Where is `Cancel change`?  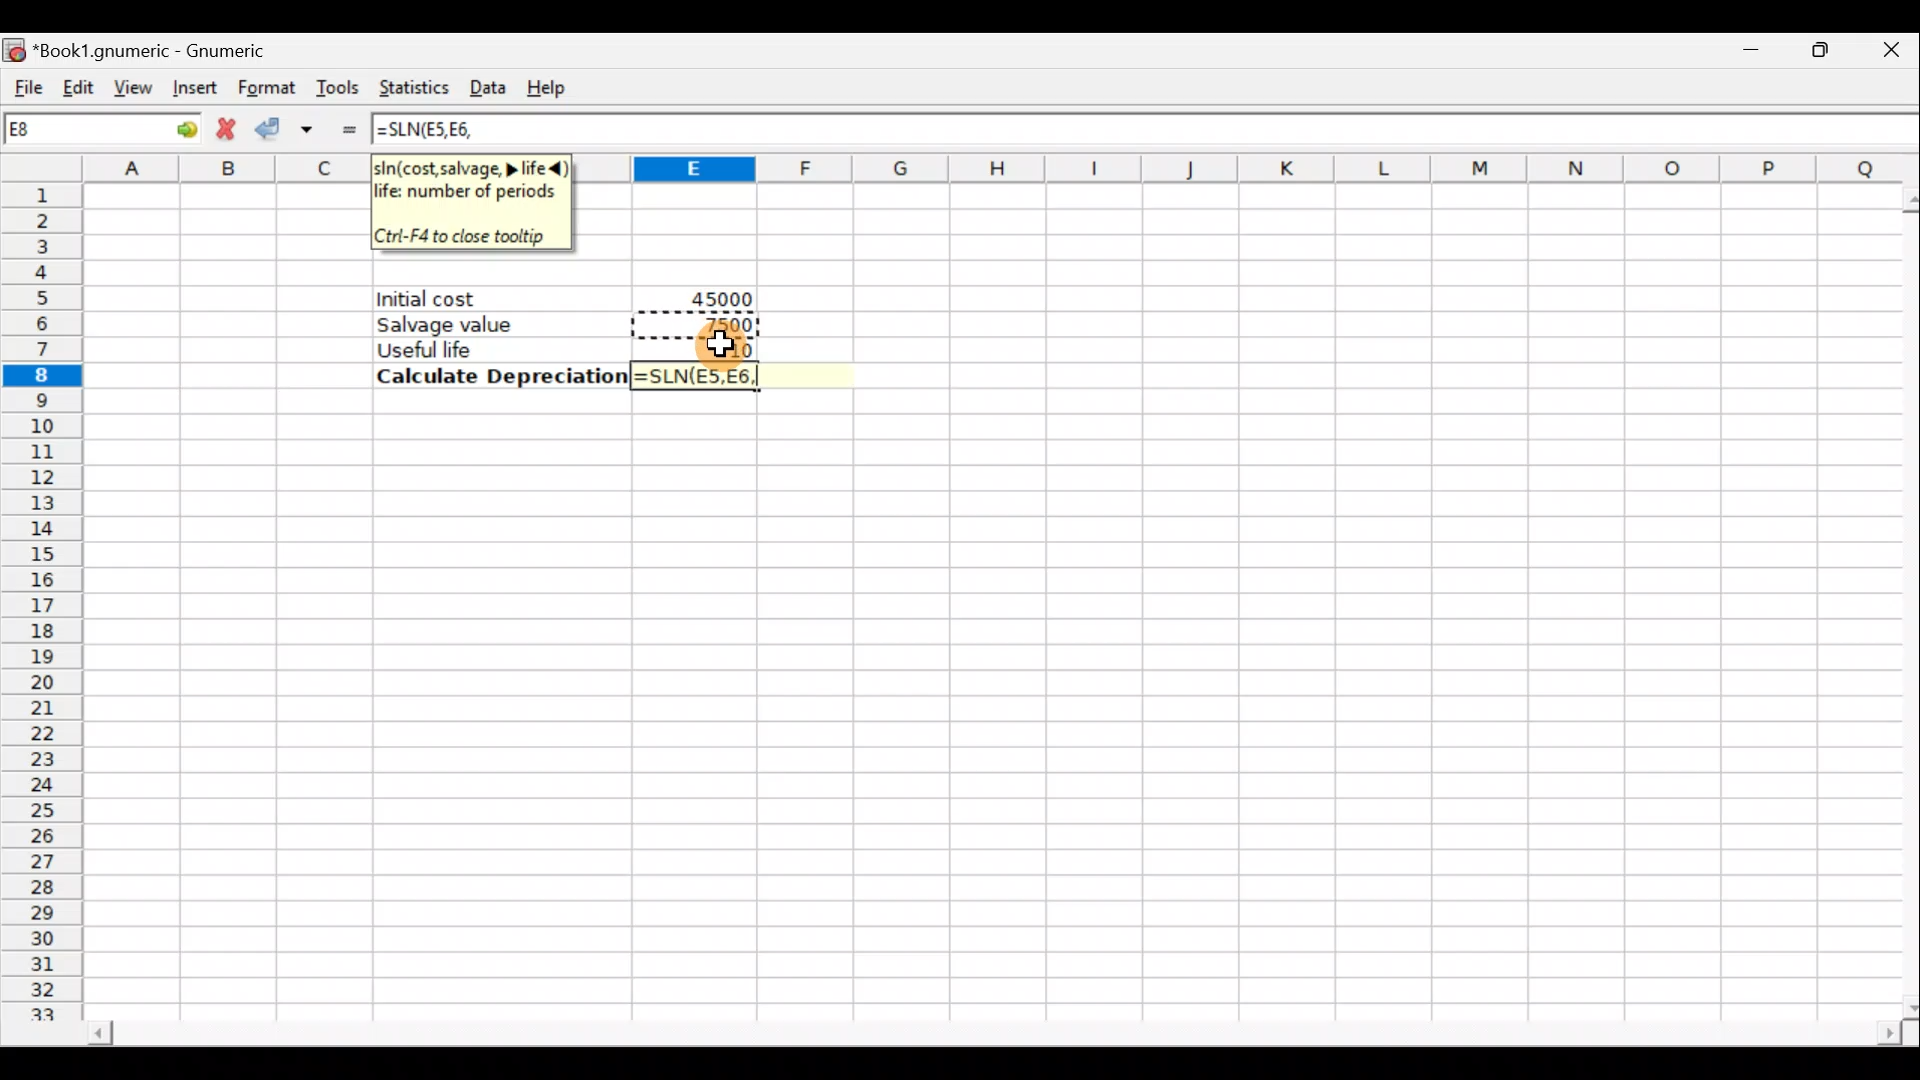 Cancel change is located at coordinates (227, 129).